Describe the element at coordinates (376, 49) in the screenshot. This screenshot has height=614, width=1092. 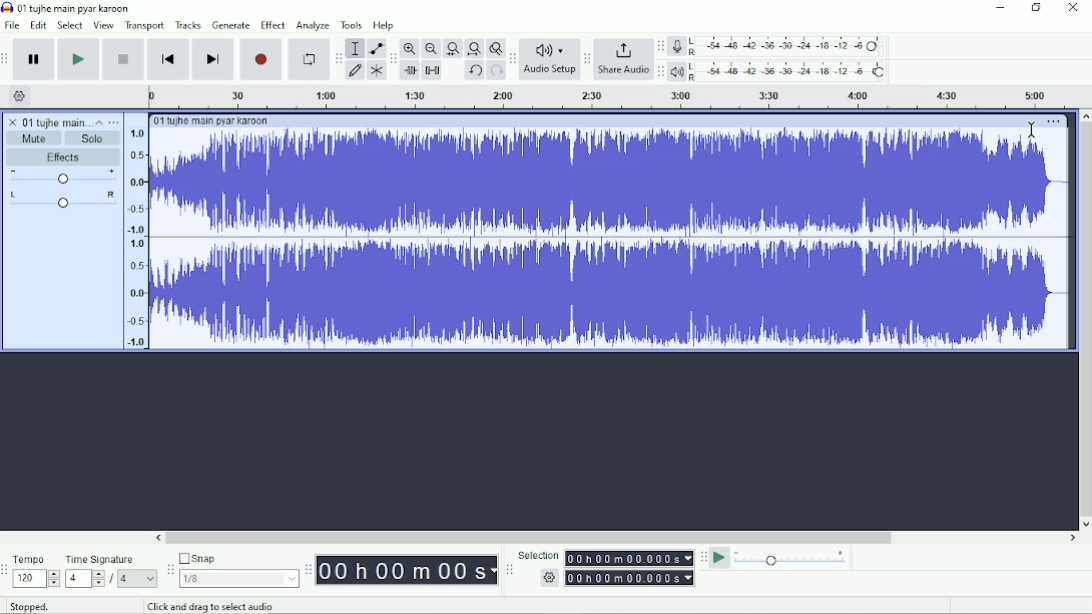
I see `Envelope tool` at that location.